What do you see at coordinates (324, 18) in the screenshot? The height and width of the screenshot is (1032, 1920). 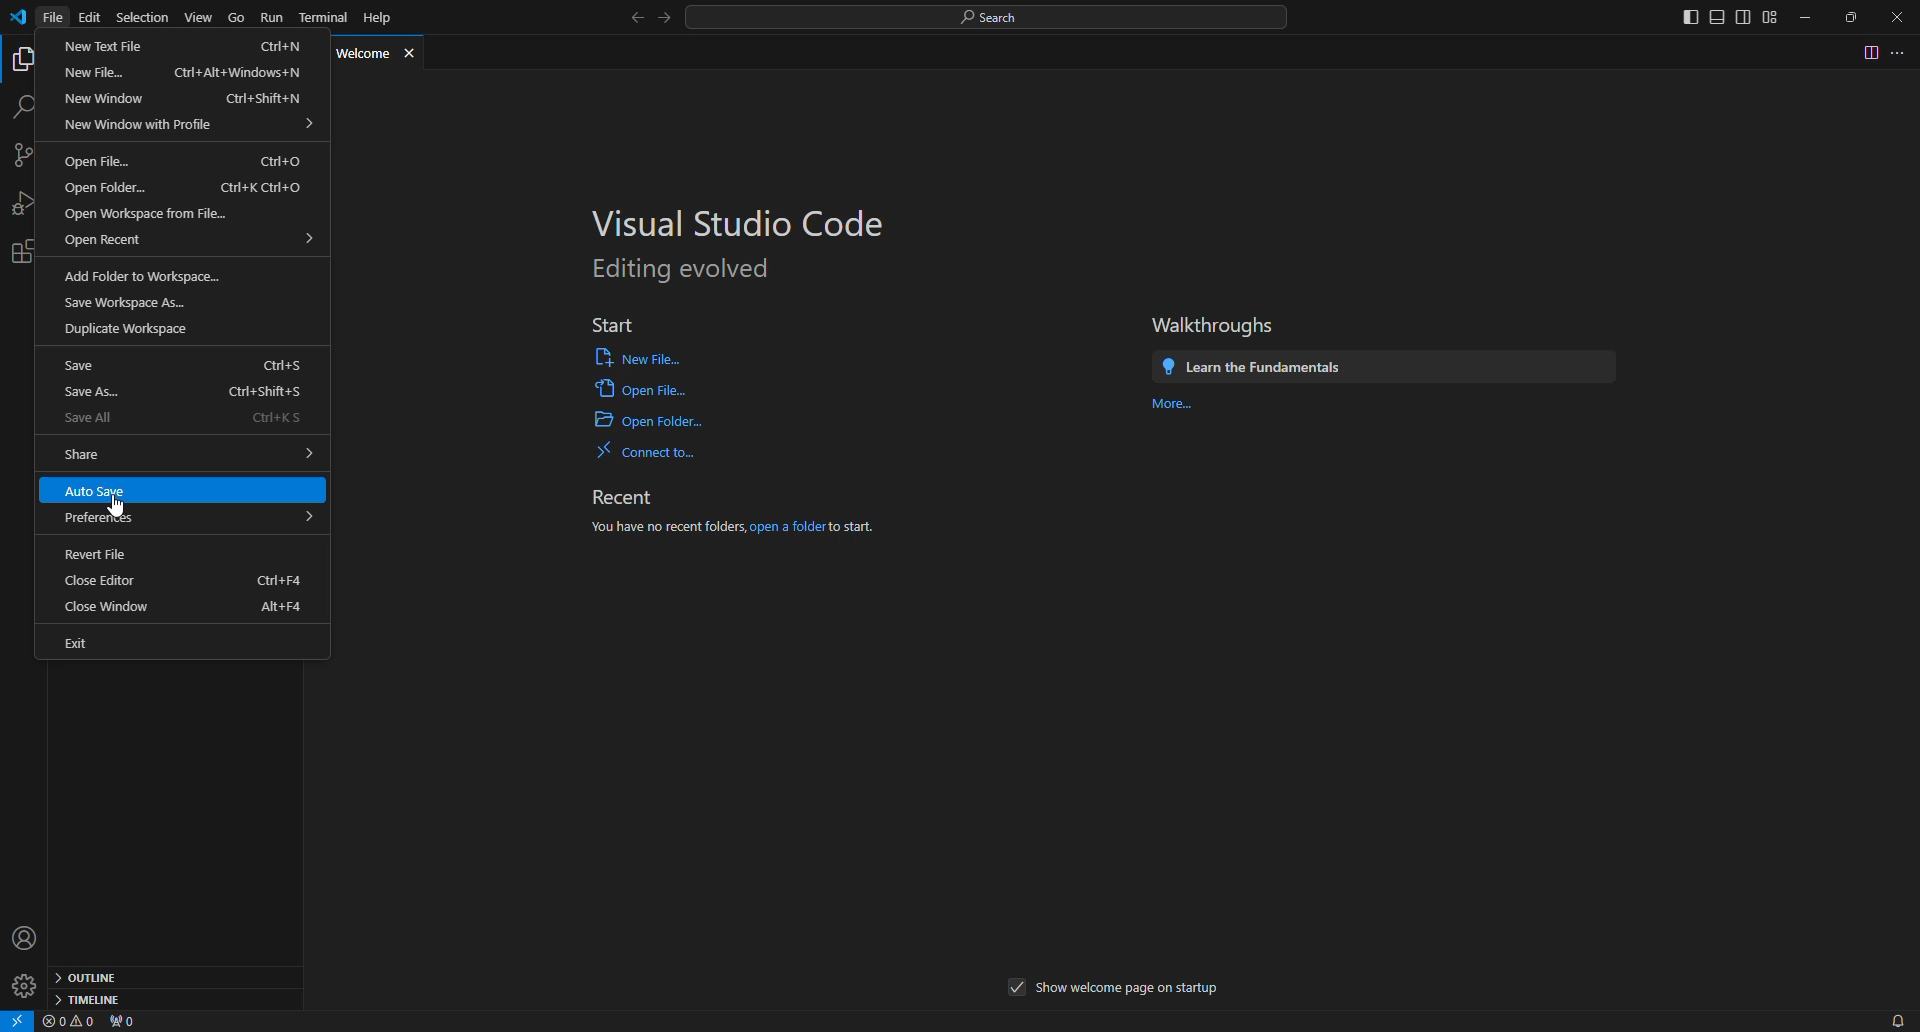 I see `terminal` at bounding box center [324, 18].